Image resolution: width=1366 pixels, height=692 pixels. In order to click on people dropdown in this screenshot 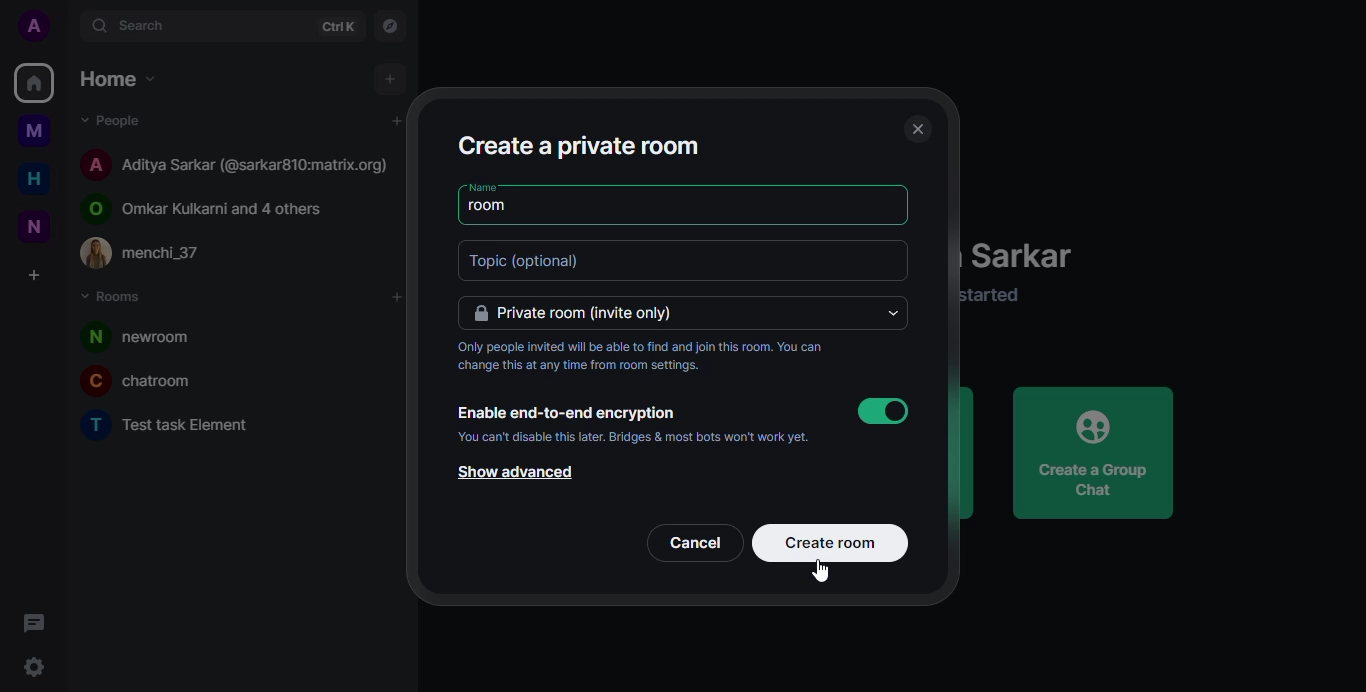, I will do `click(115, 120)`.